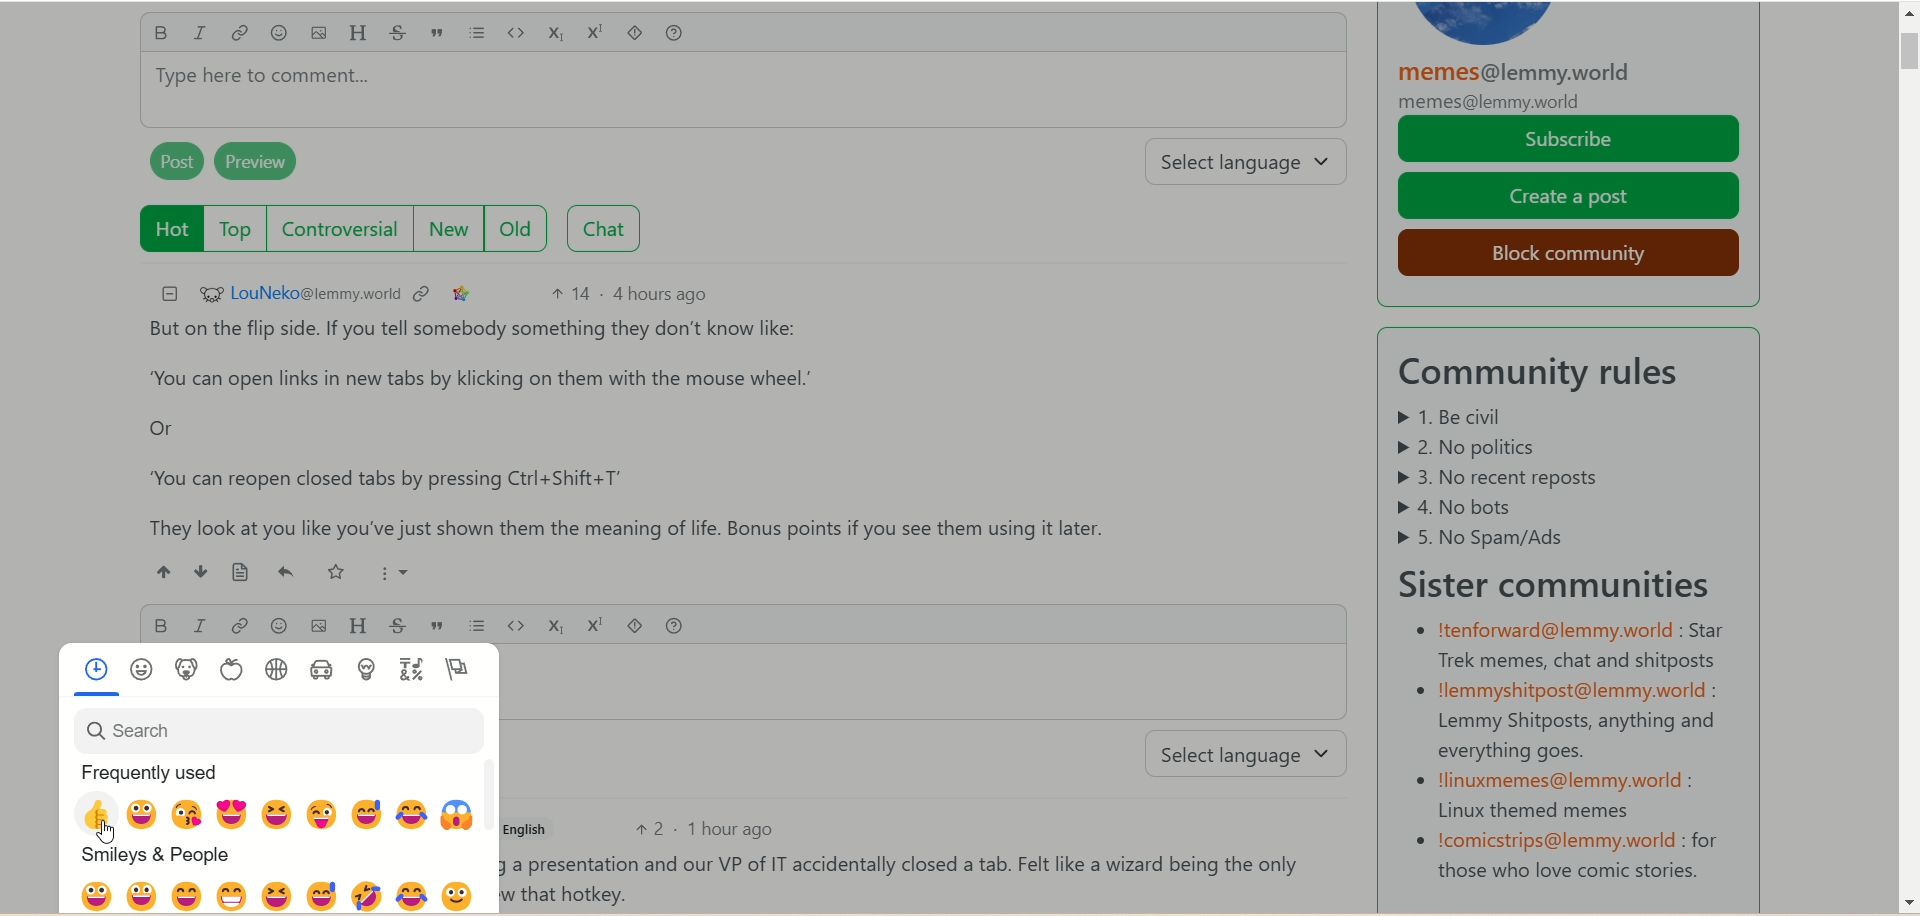  What do you see at coordinates (519, 32) in the screenshot?
I see `code` at bounding box center [519, 32].